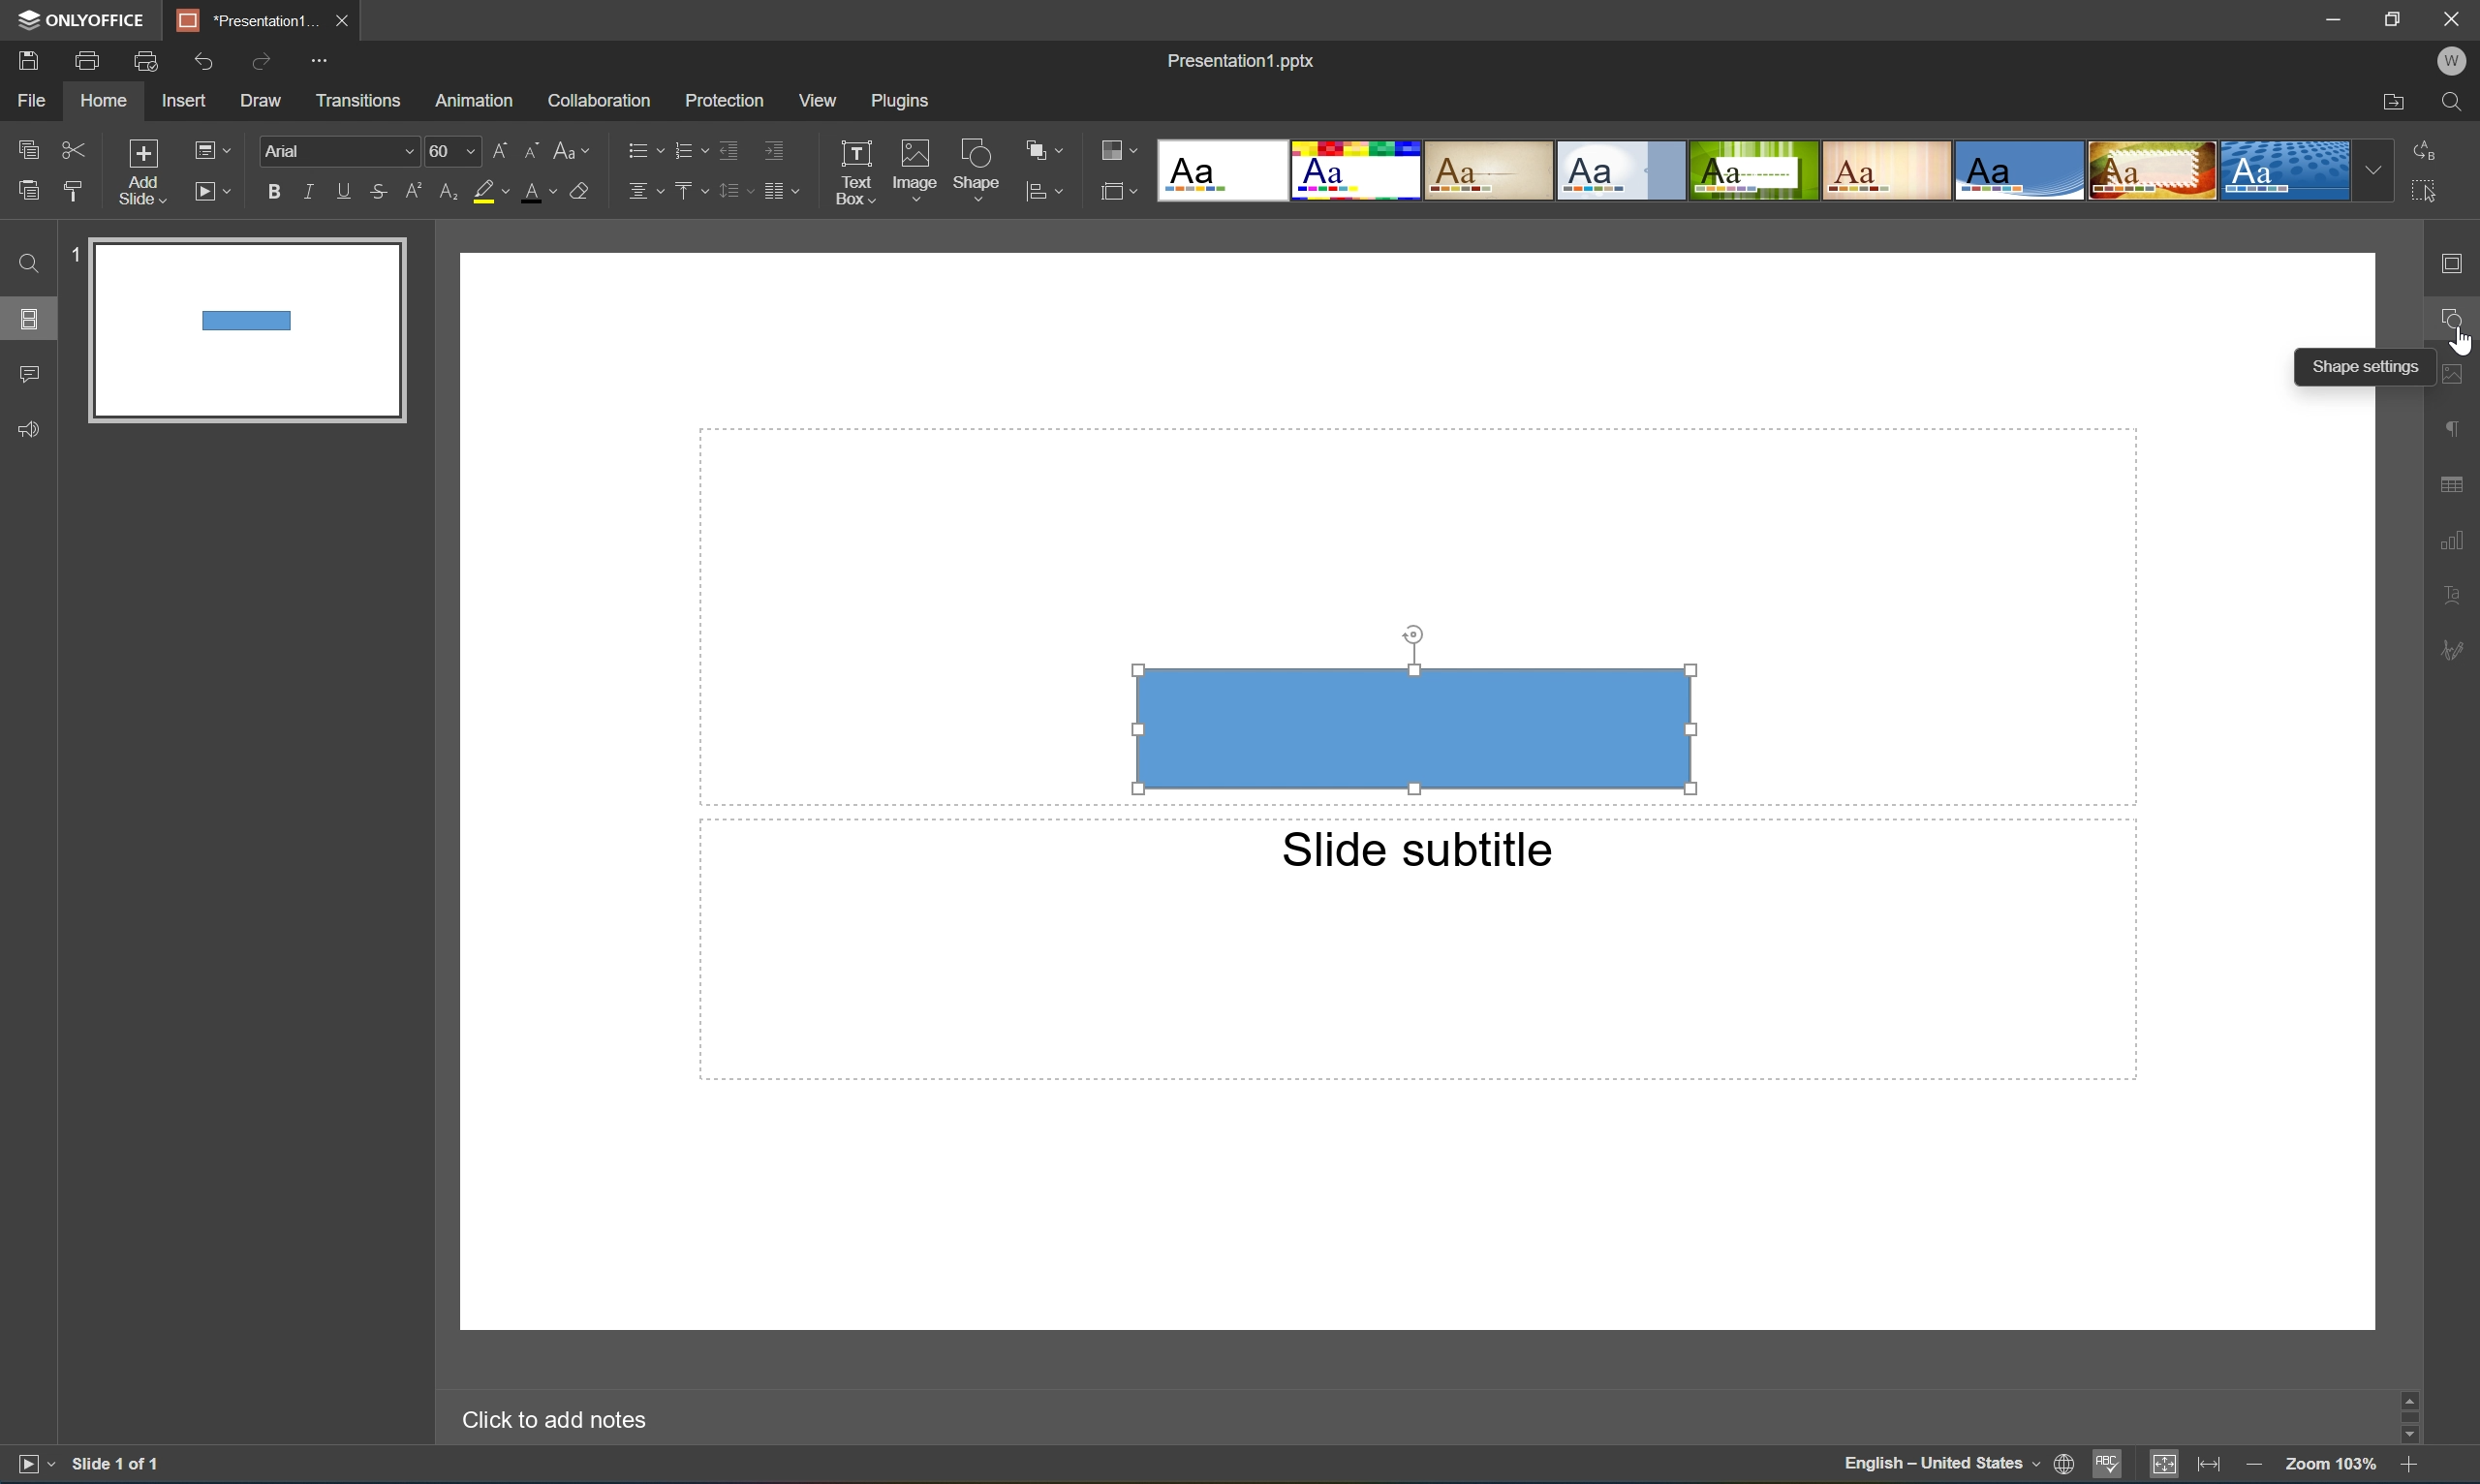  I want to click on Change case, so click(577, 151).